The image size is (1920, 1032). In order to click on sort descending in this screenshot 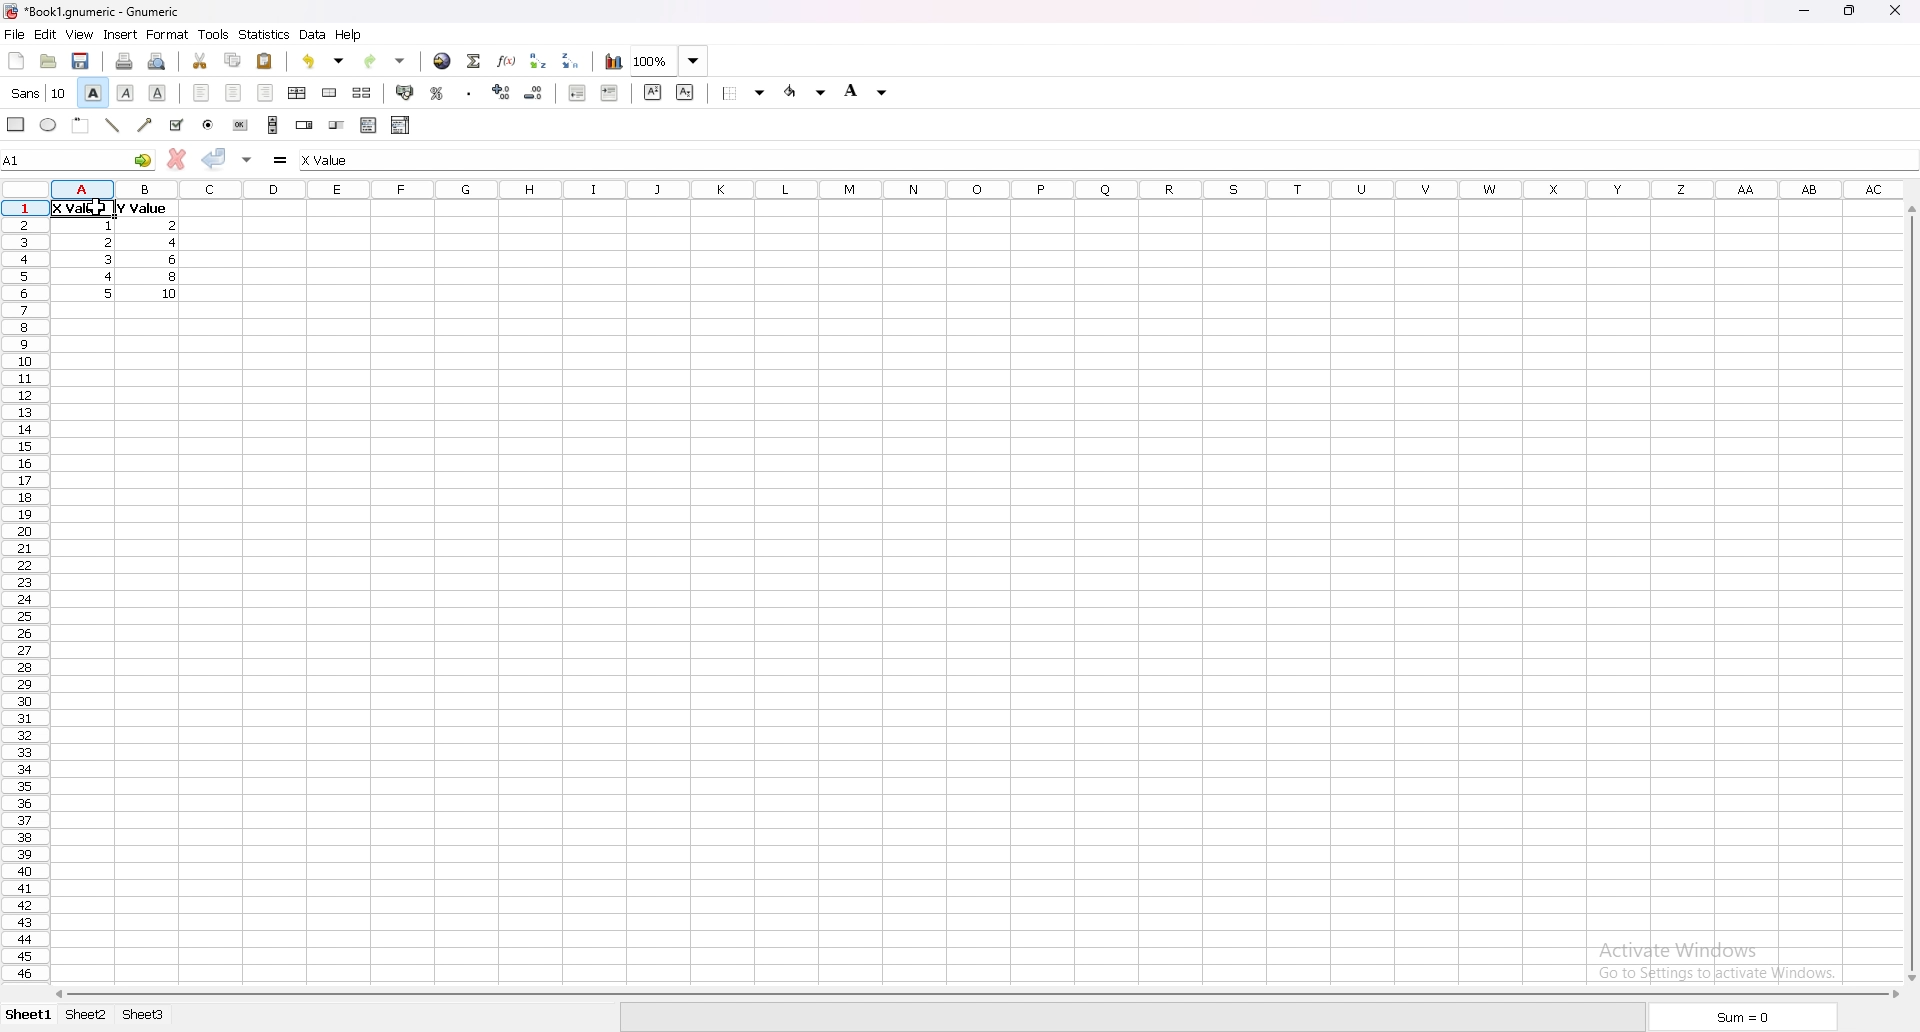, I will do `click(571, 60)`.